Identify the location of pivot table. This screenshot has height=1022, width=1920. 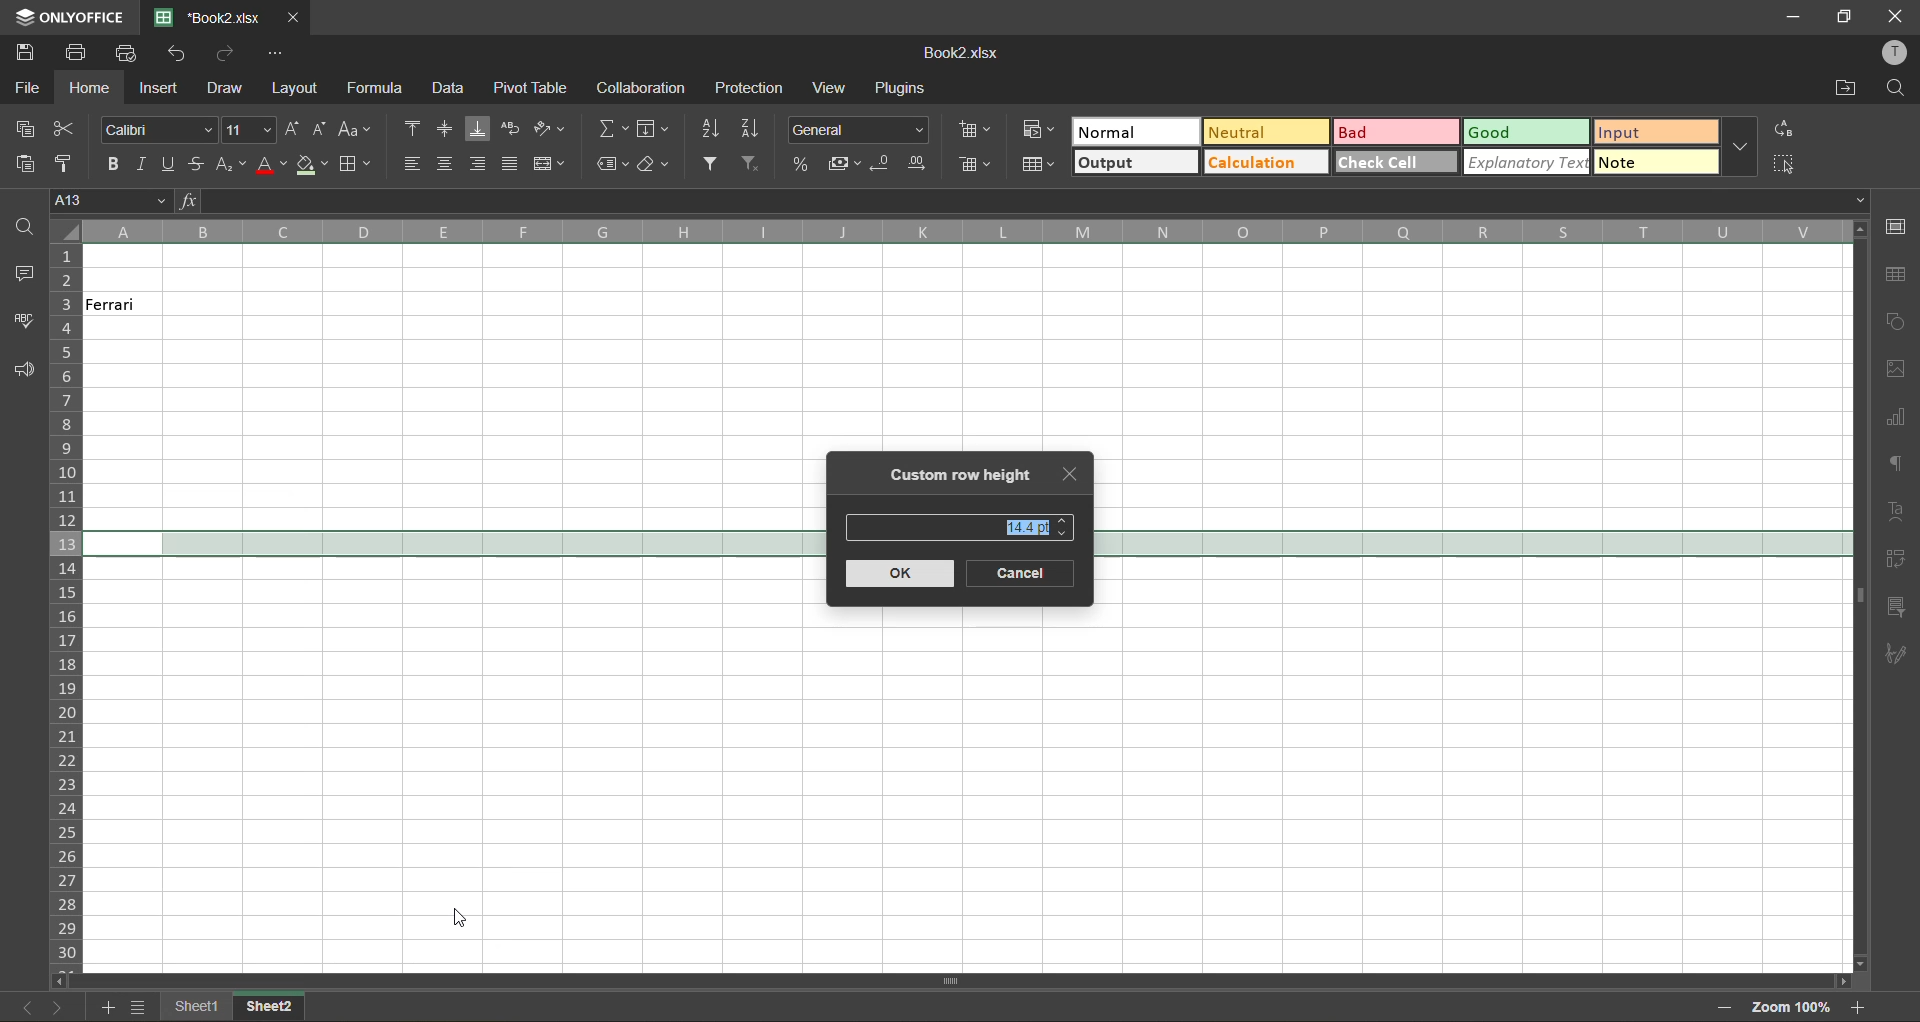
(529, 87).